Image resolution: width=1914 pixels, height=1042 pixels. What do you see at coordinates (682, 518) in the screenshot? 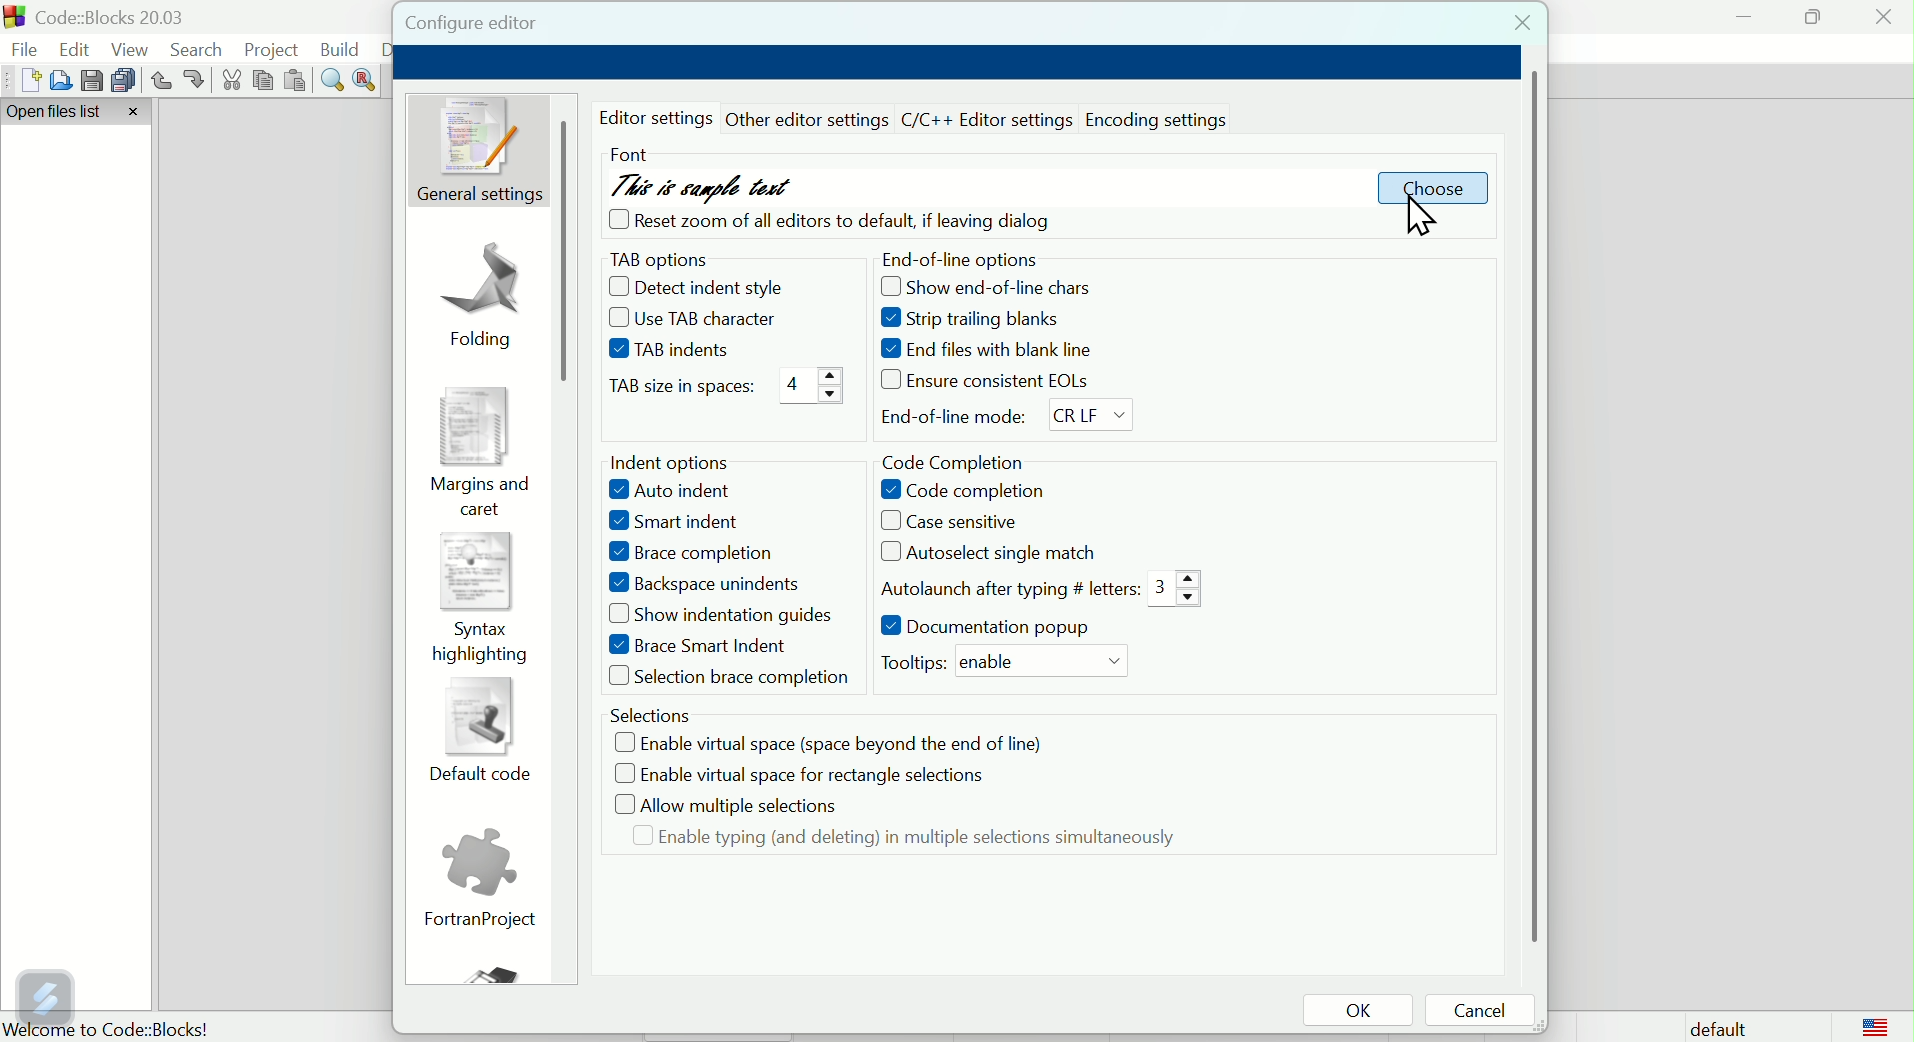
I see `Smart Indent` at bounding box center [682, 518].